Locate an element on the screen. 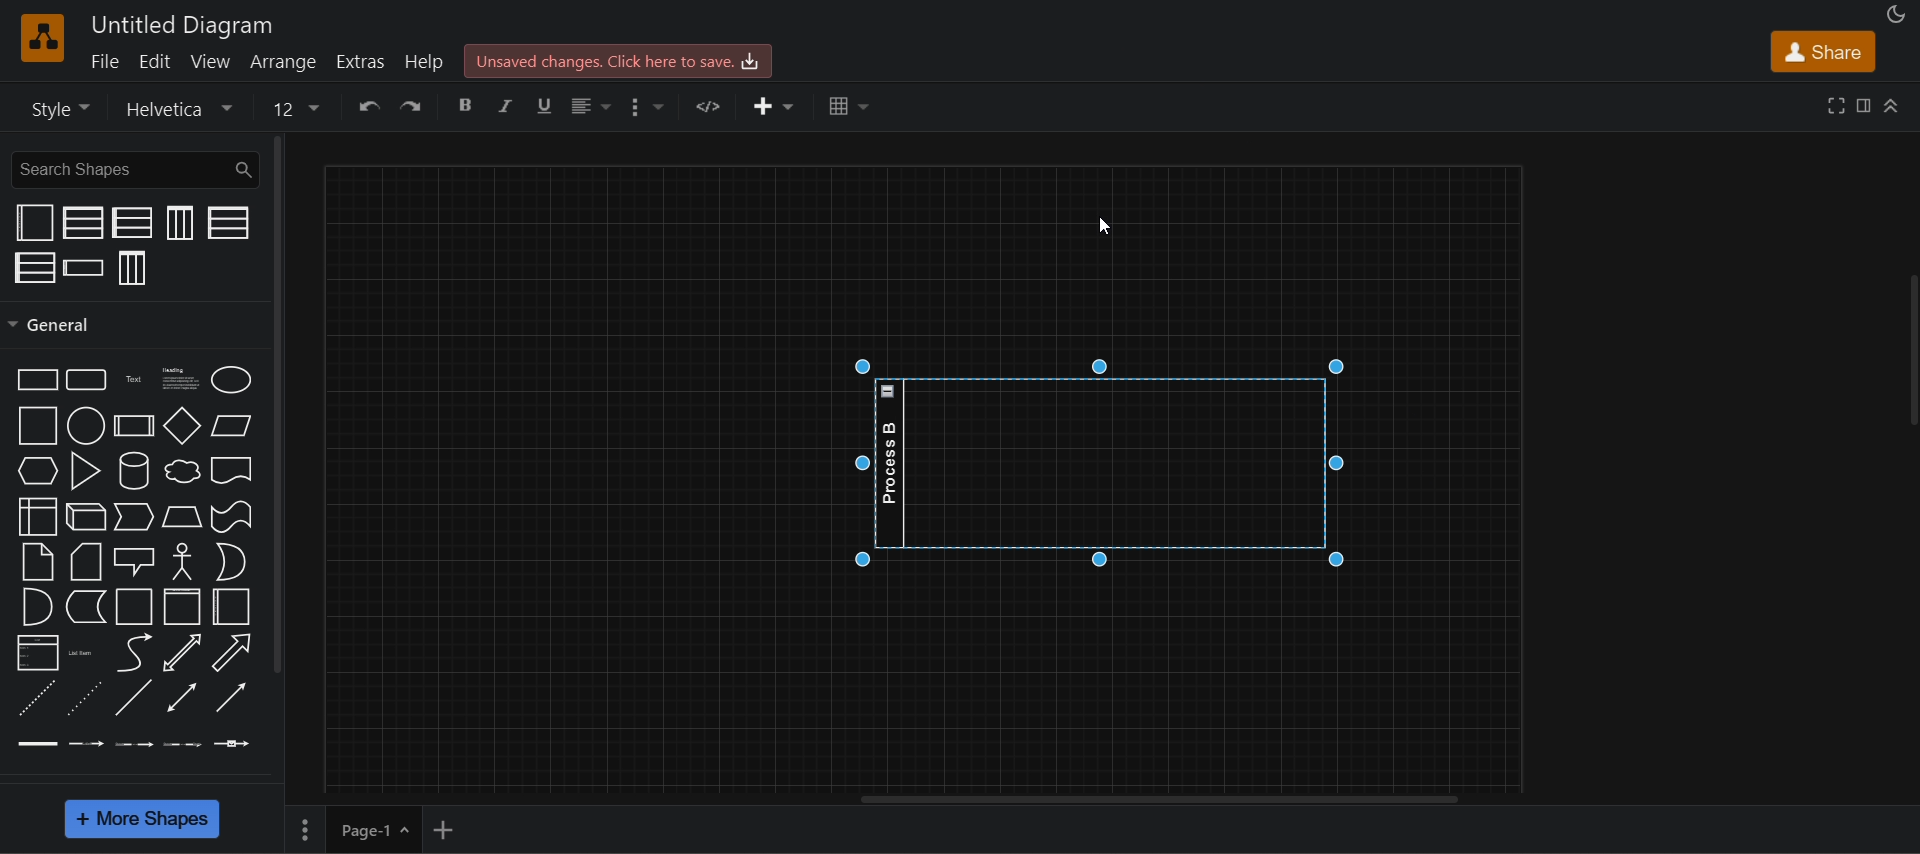 The width and height of the screenshot is (1920, 854). vertical pool 3 is located at coordinates (134, 268).